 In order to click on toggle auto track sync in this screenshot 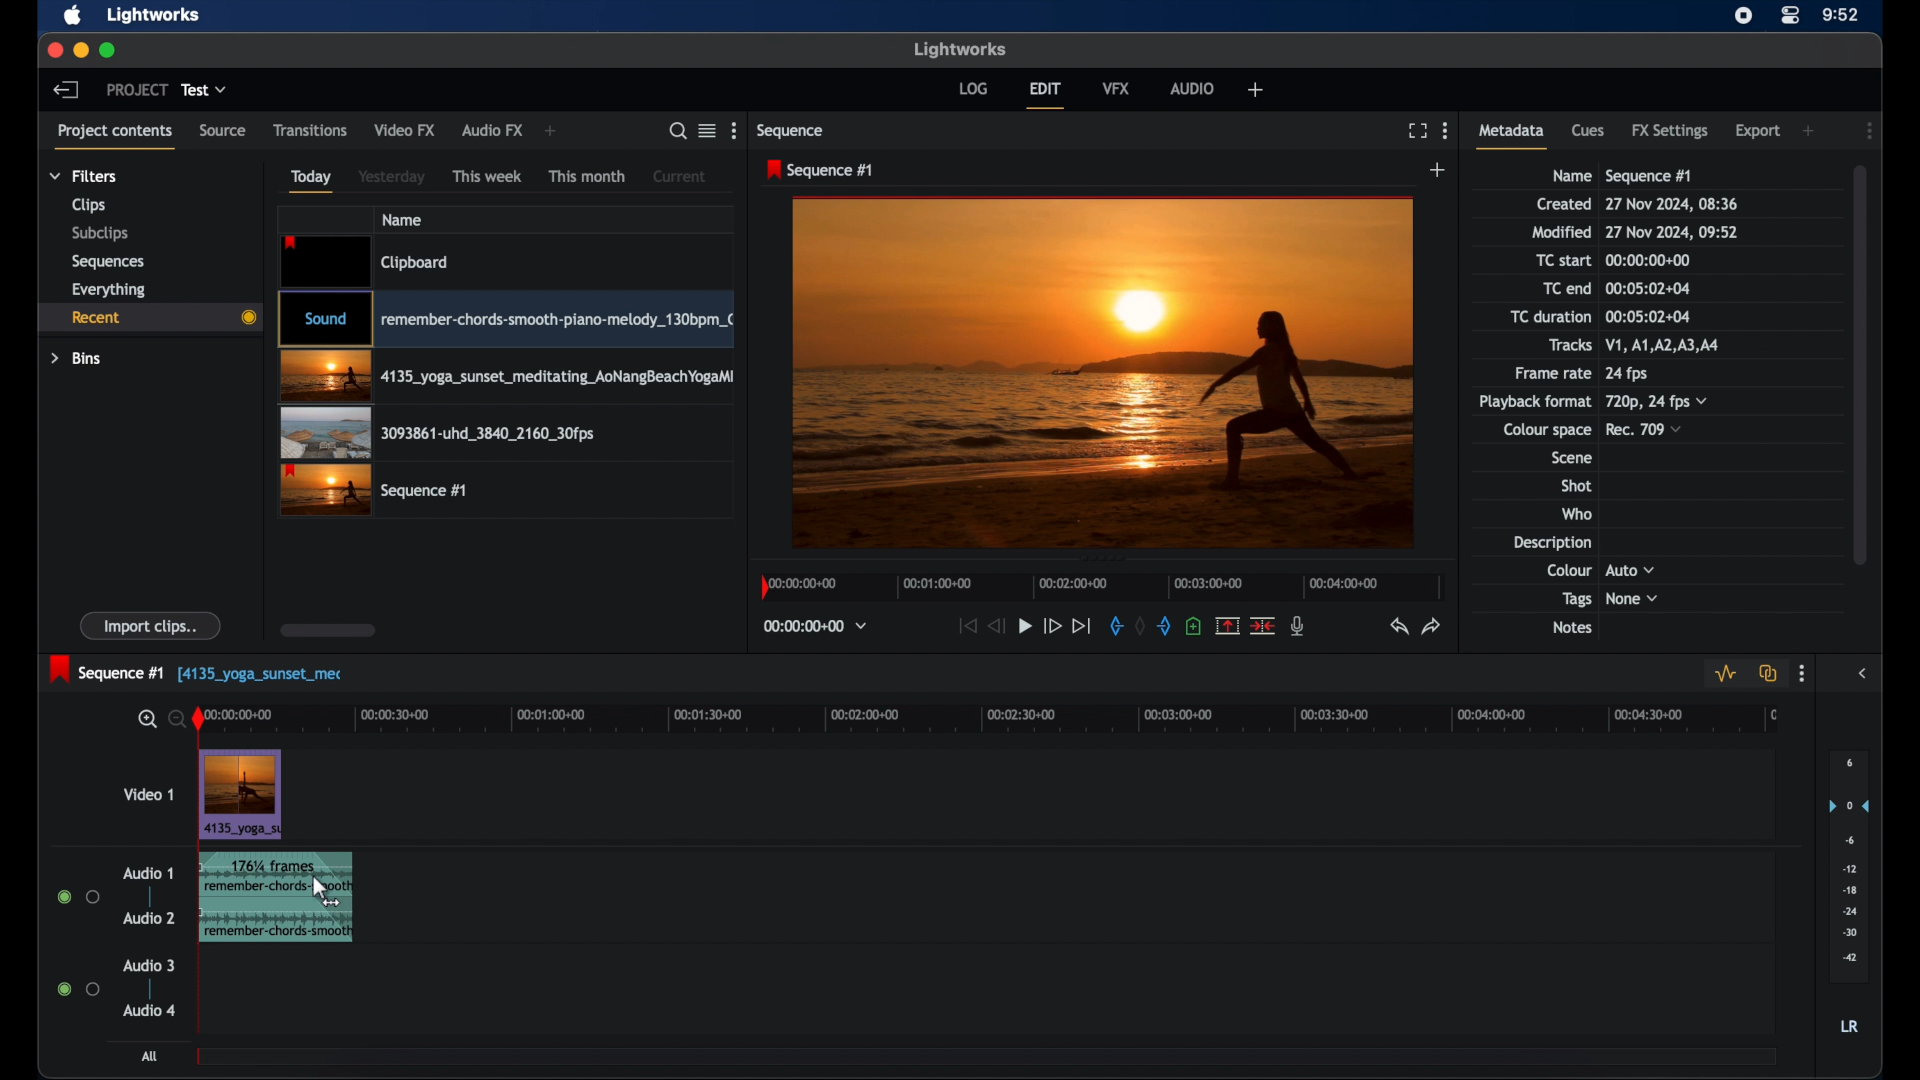, I will do `click(1769, 673)`.